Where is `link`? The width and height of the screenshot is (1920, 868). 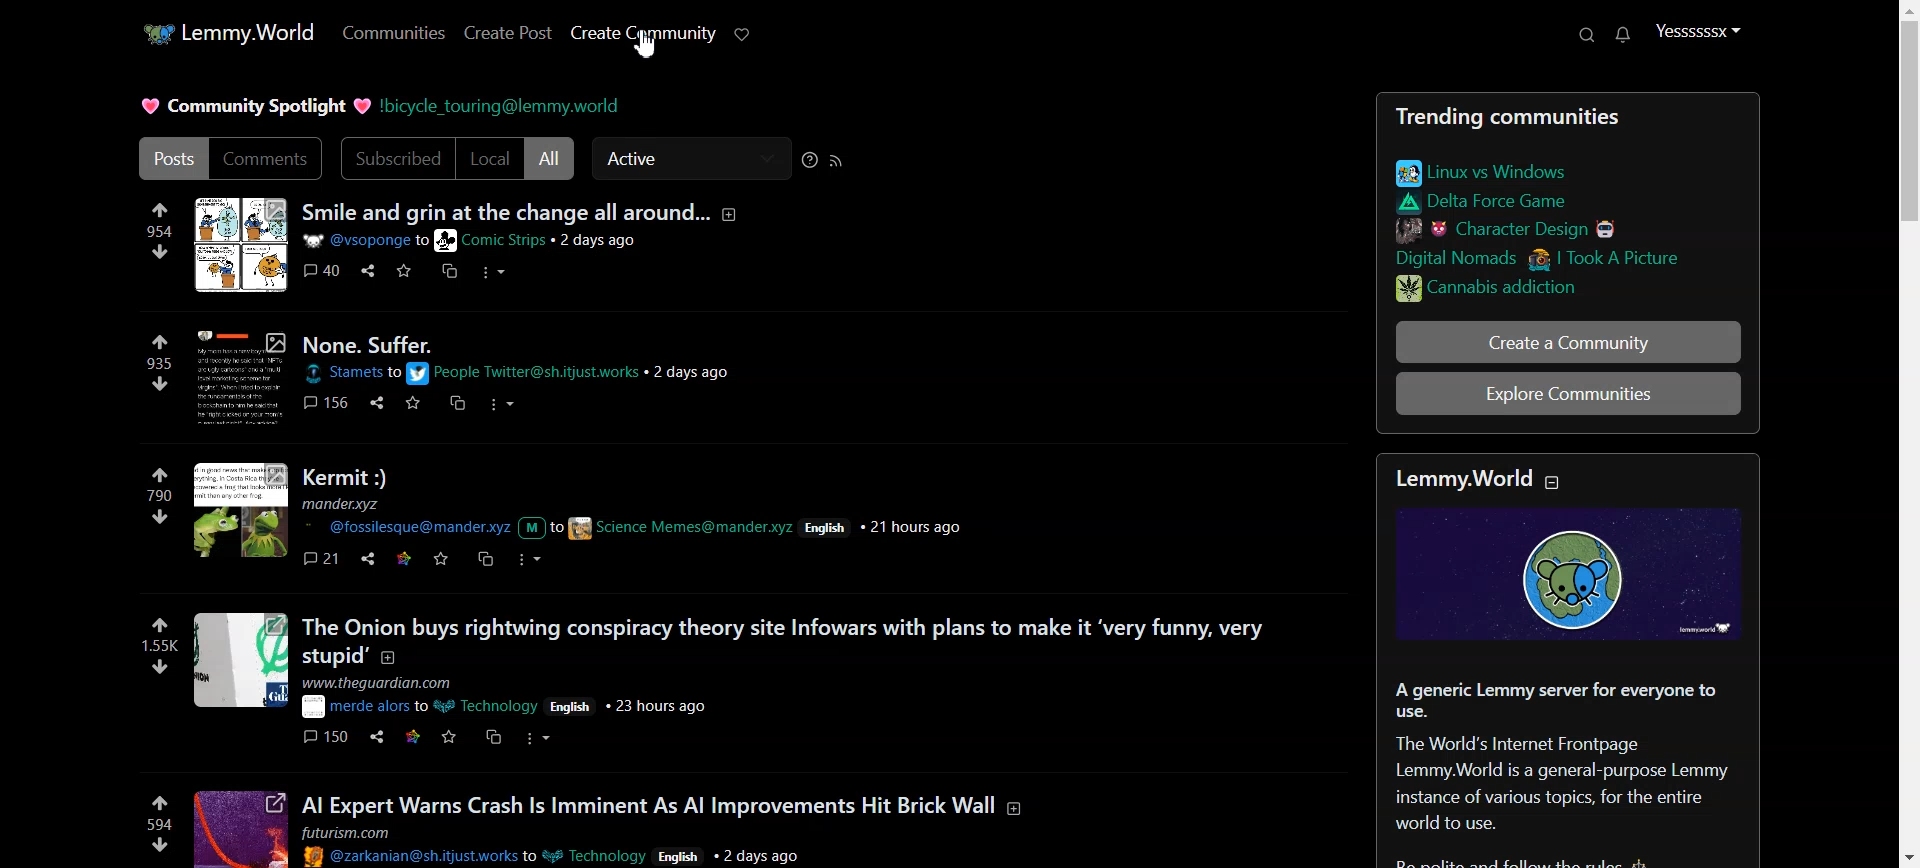 link is located at coordinates (405, 557).